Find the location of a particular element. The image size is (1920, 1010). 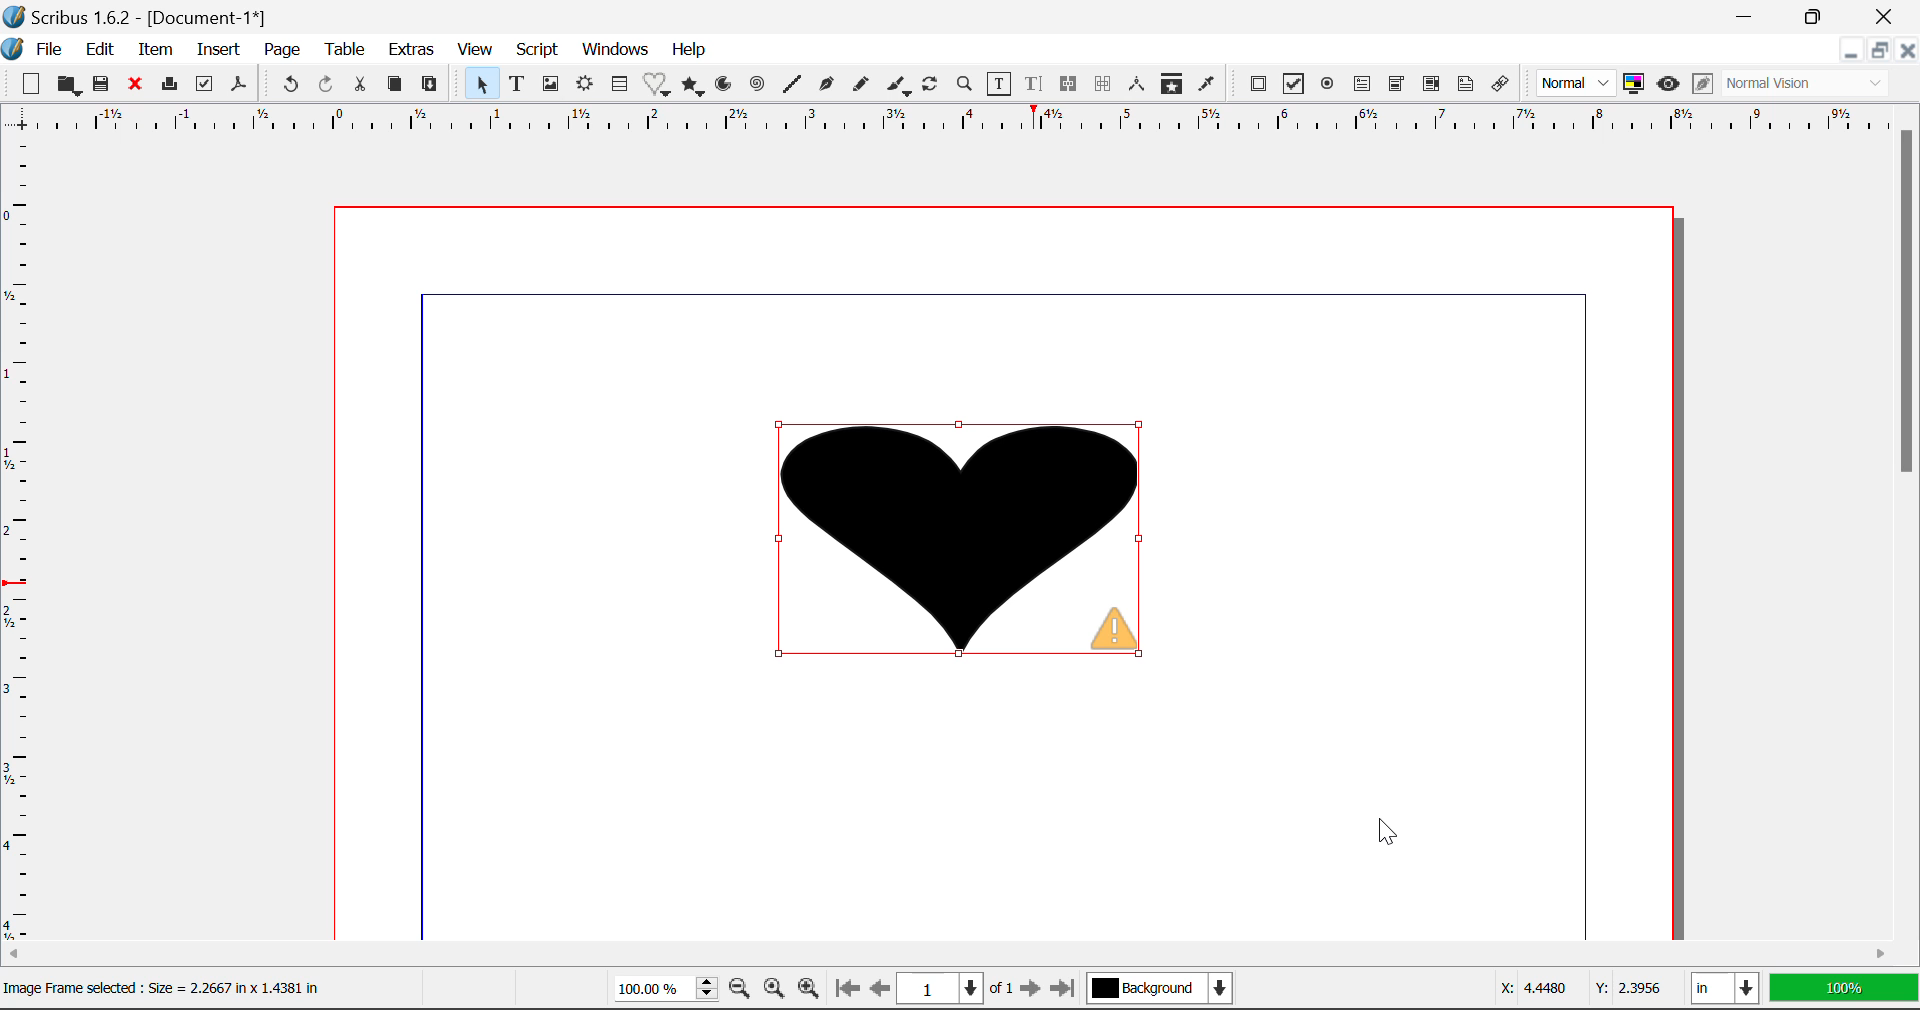

Insert Cells is located at coordinates (618, 87).